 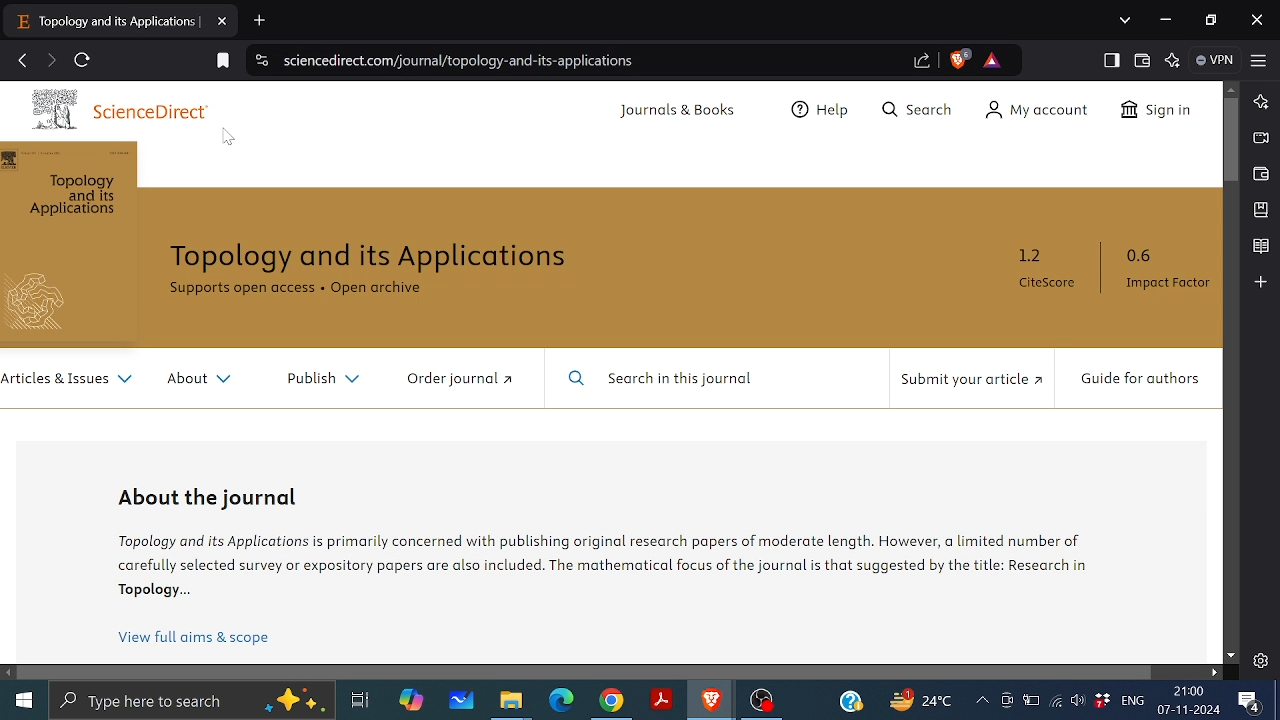 I want to click on Task view, so click(x=359, y=701).